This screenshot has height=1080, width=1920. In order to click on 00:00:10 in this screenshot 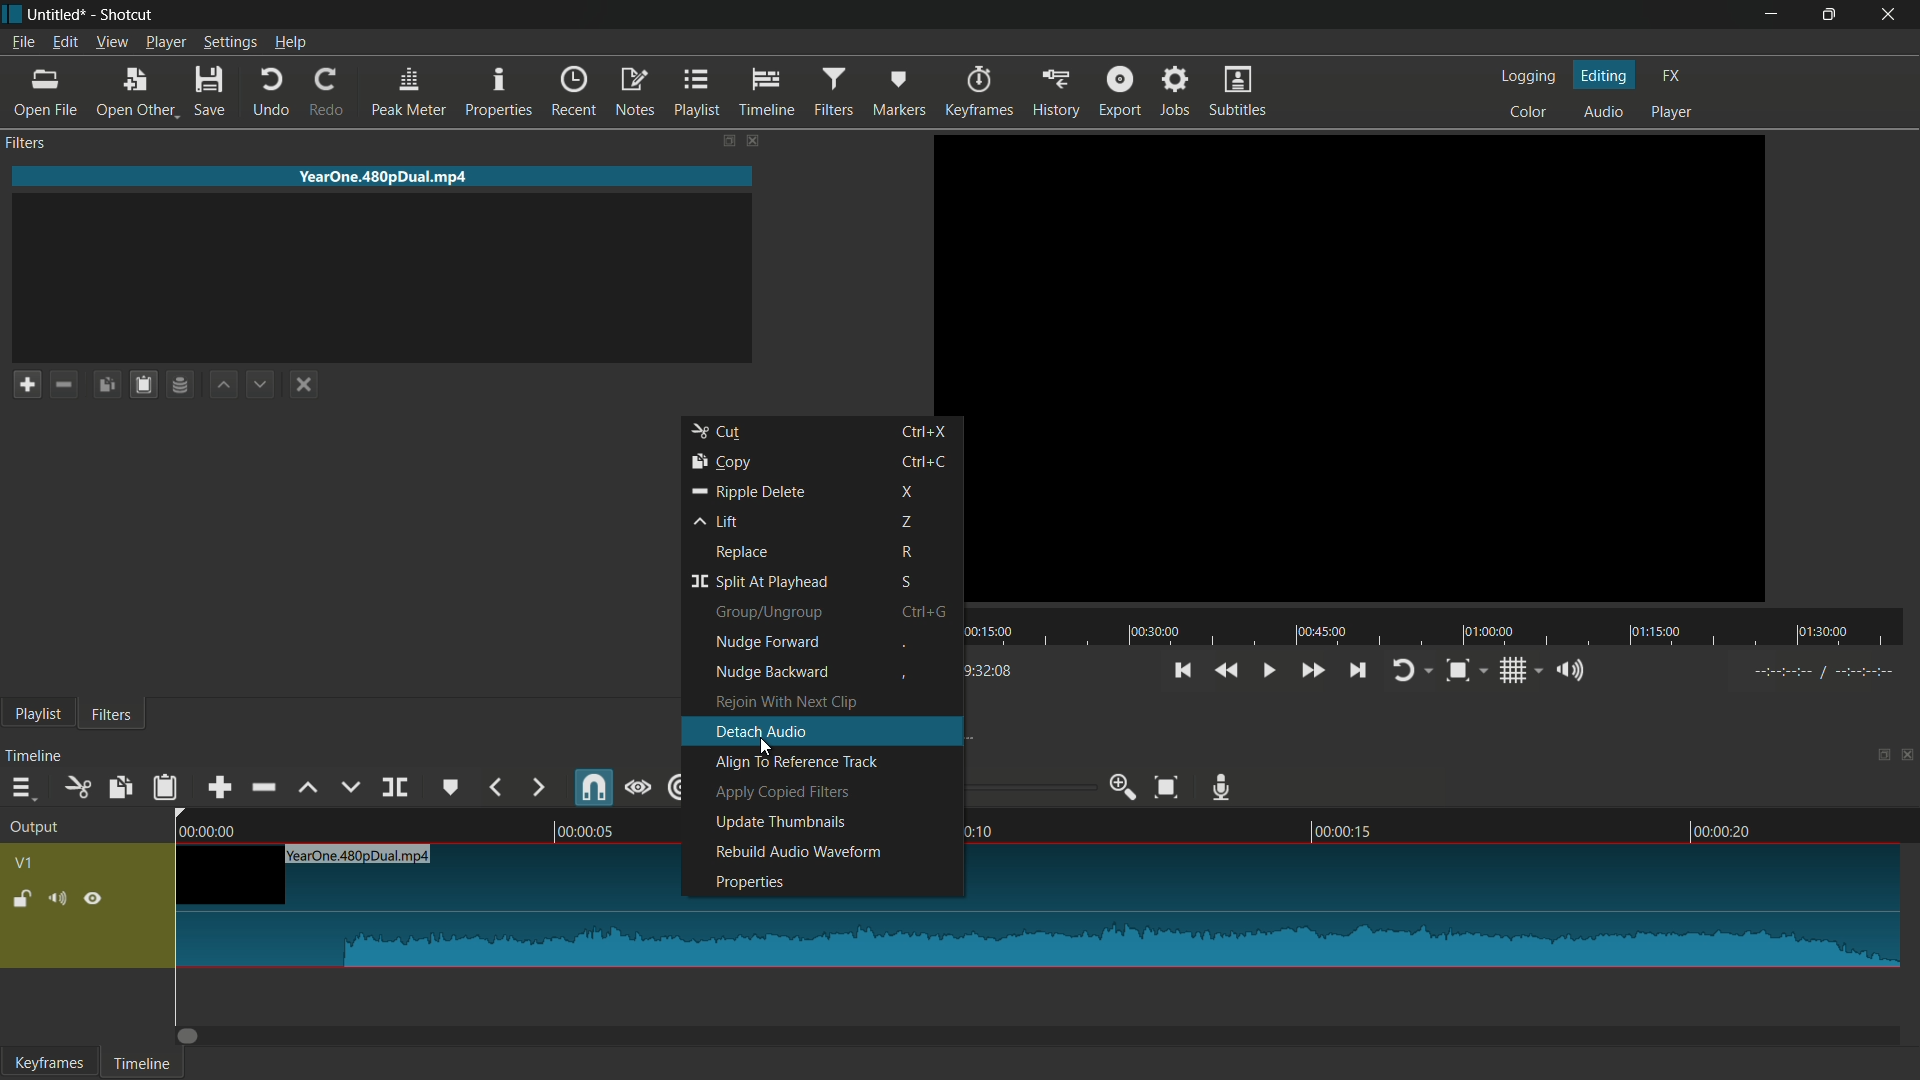, I will do `click(982, 833)`.